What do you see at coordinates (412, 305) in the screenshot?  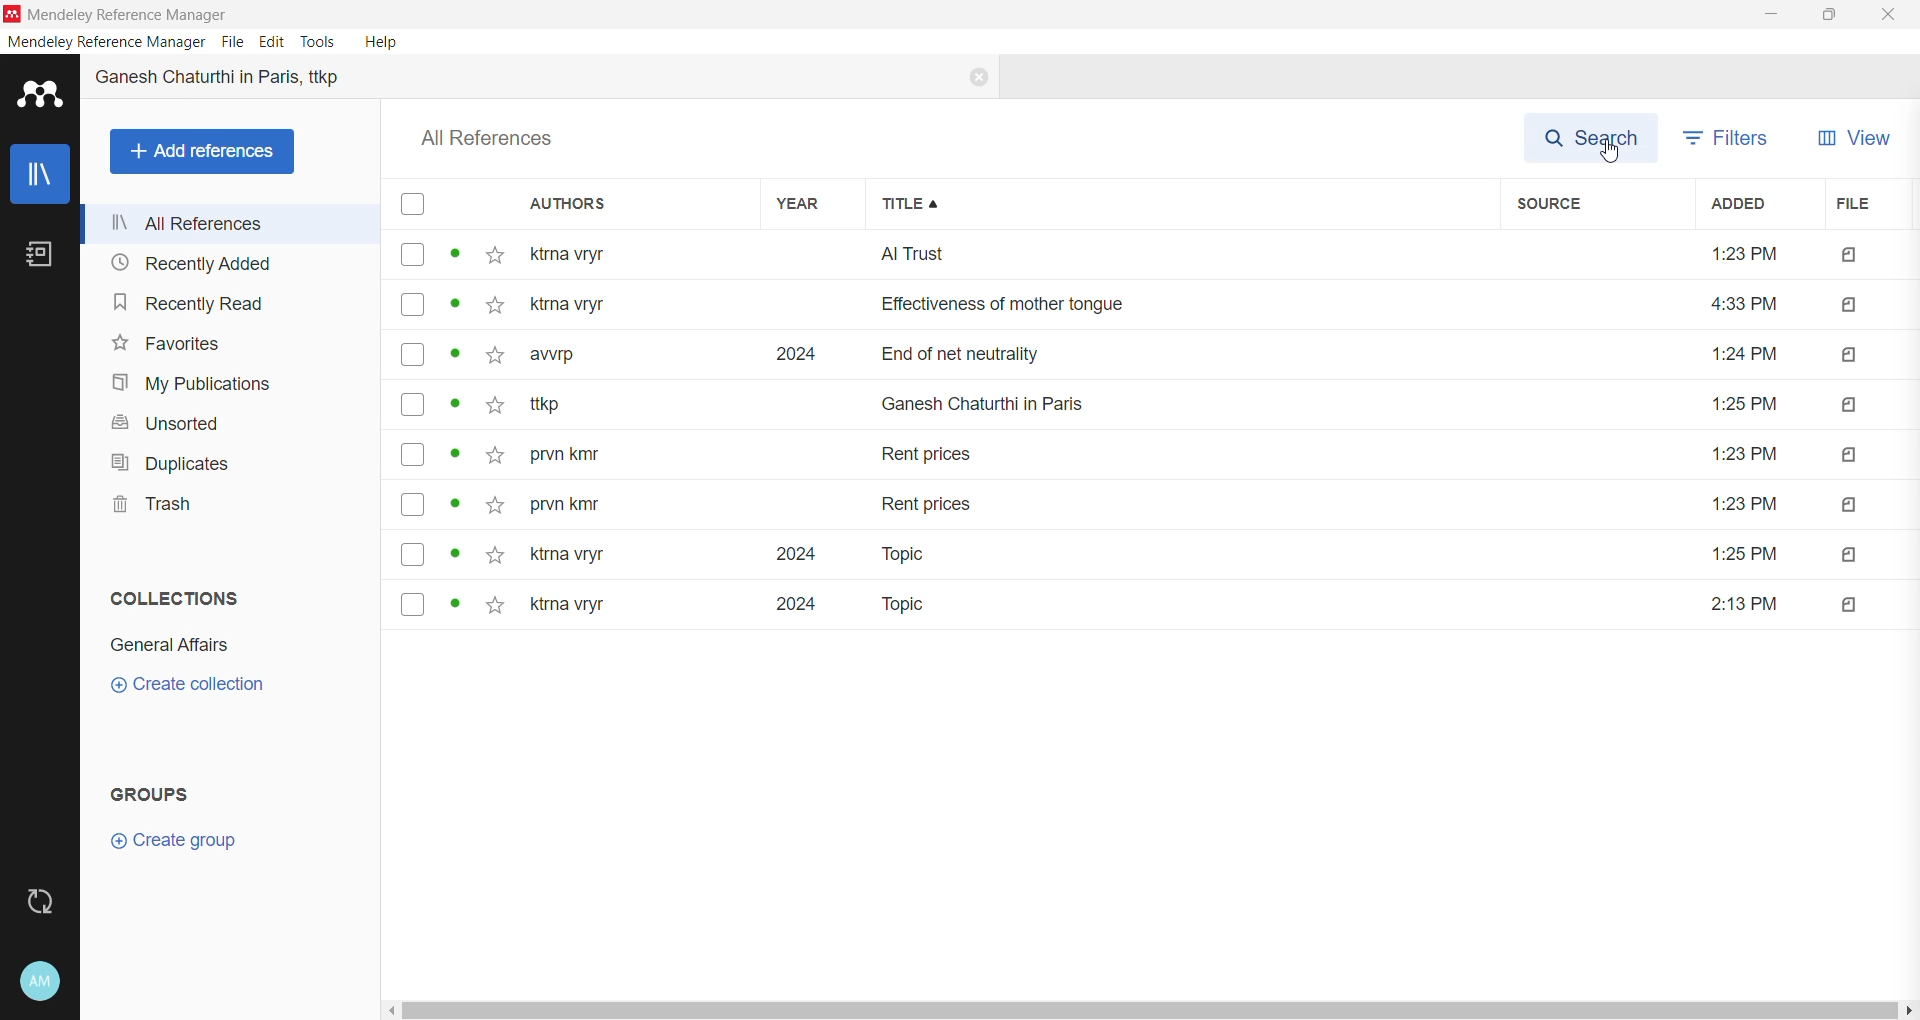 I see `select reference ` at bounding box center [412, 305].